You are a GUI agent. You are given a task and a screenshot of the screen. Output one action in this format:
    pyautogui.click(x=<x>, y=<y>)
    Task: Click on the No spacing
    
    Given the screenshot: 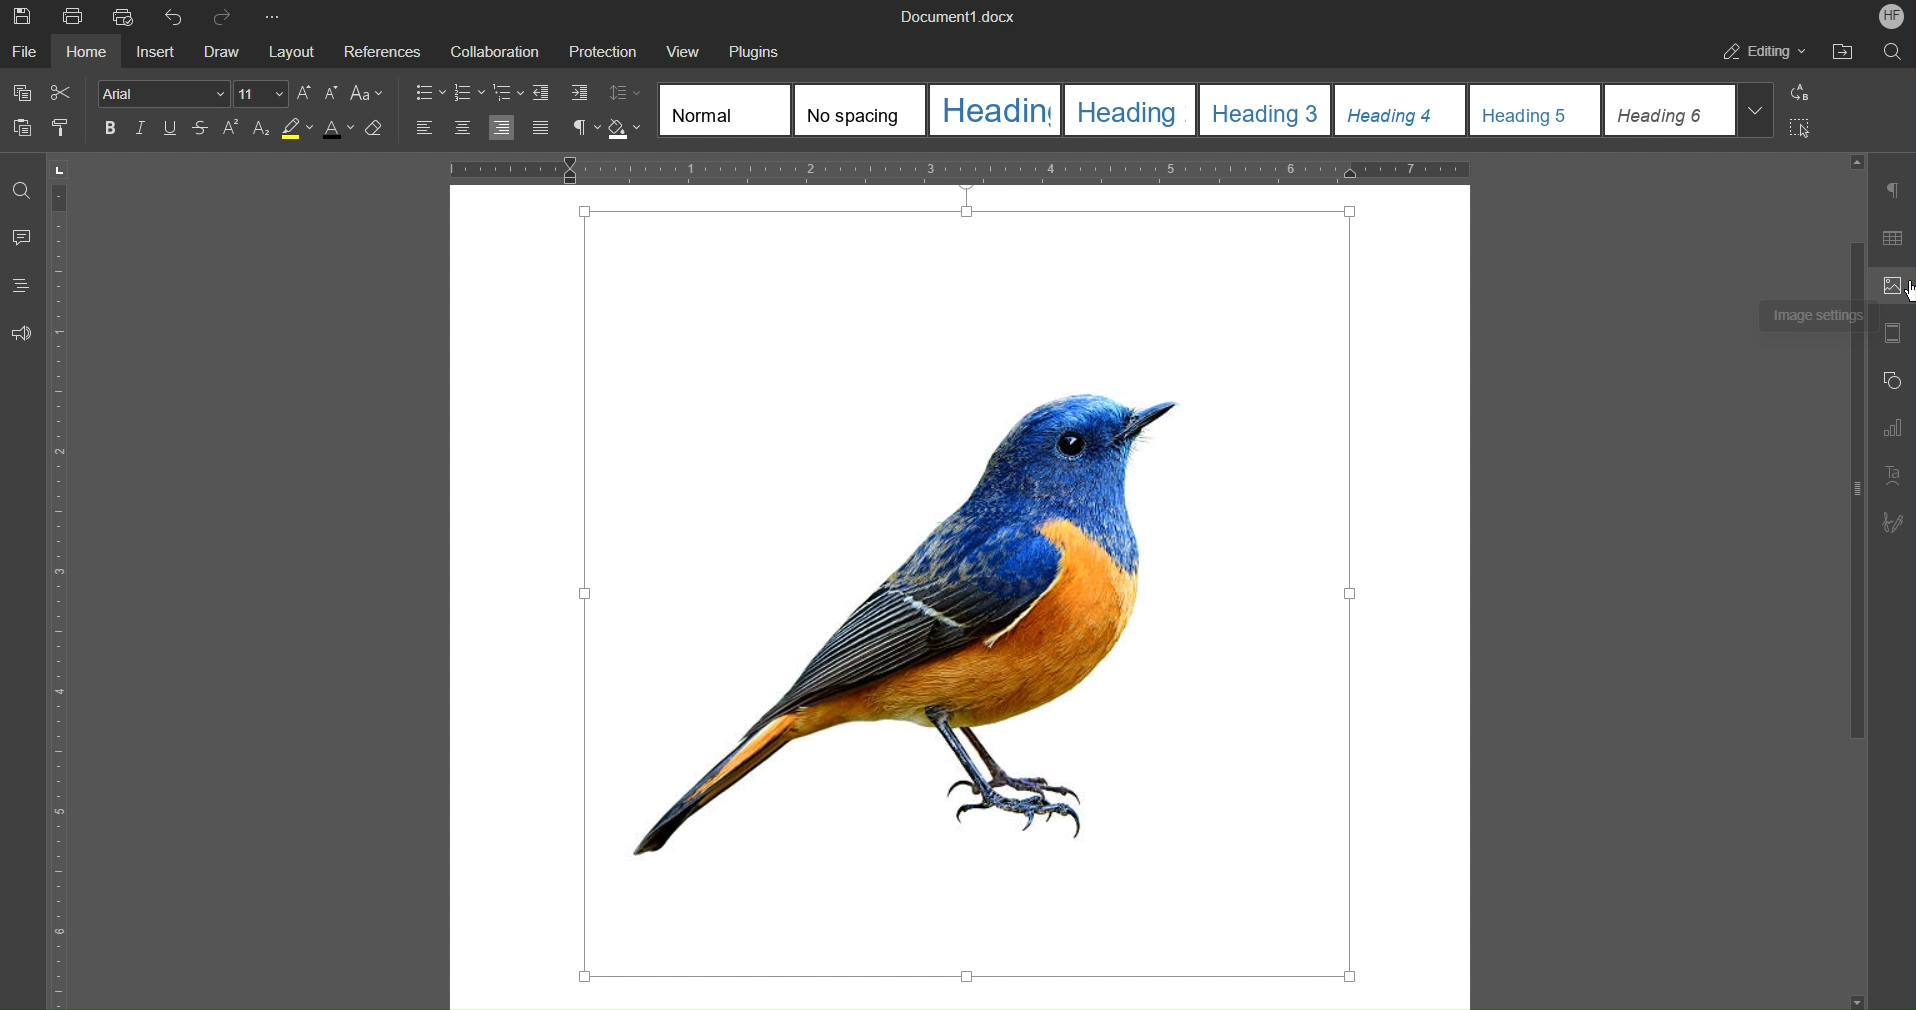 What is the action you would take?
    pyautogui.click(x=857, y=111)
    